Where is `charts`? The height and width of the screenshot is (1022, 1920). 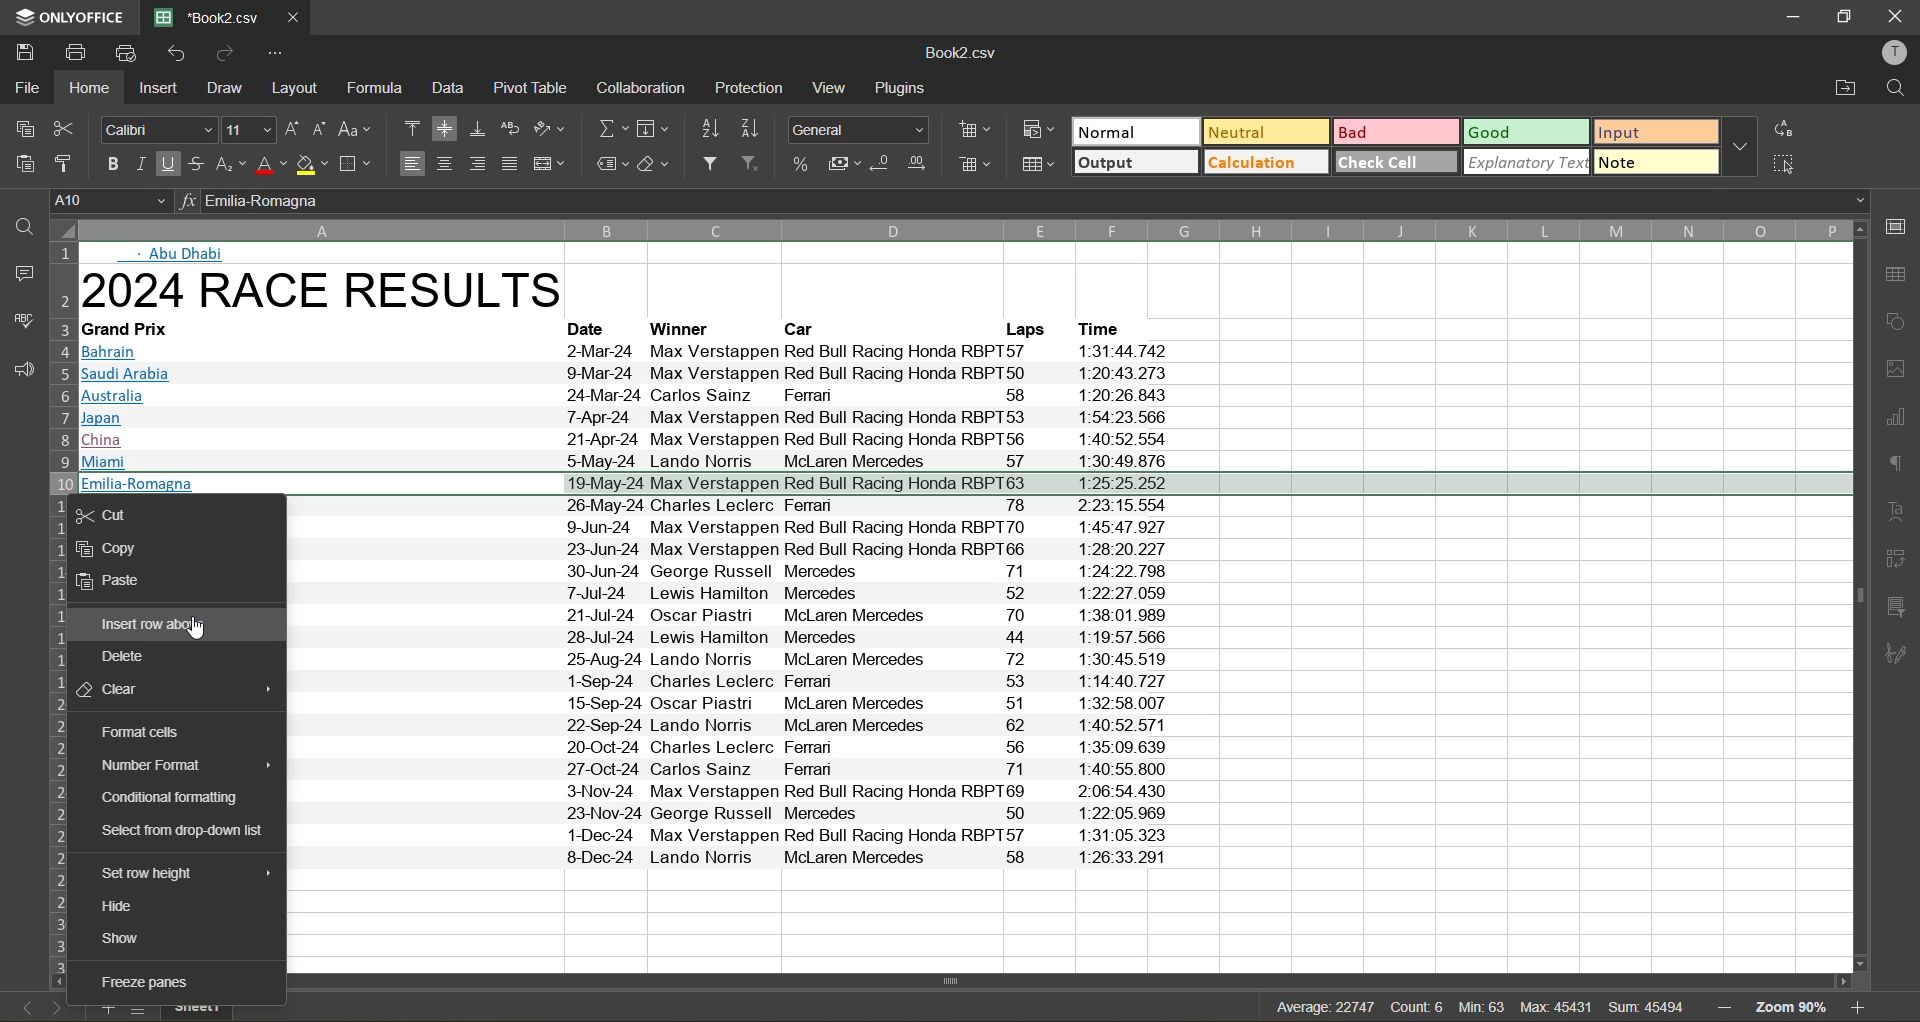
charts is located at coordinates (1902, 422).